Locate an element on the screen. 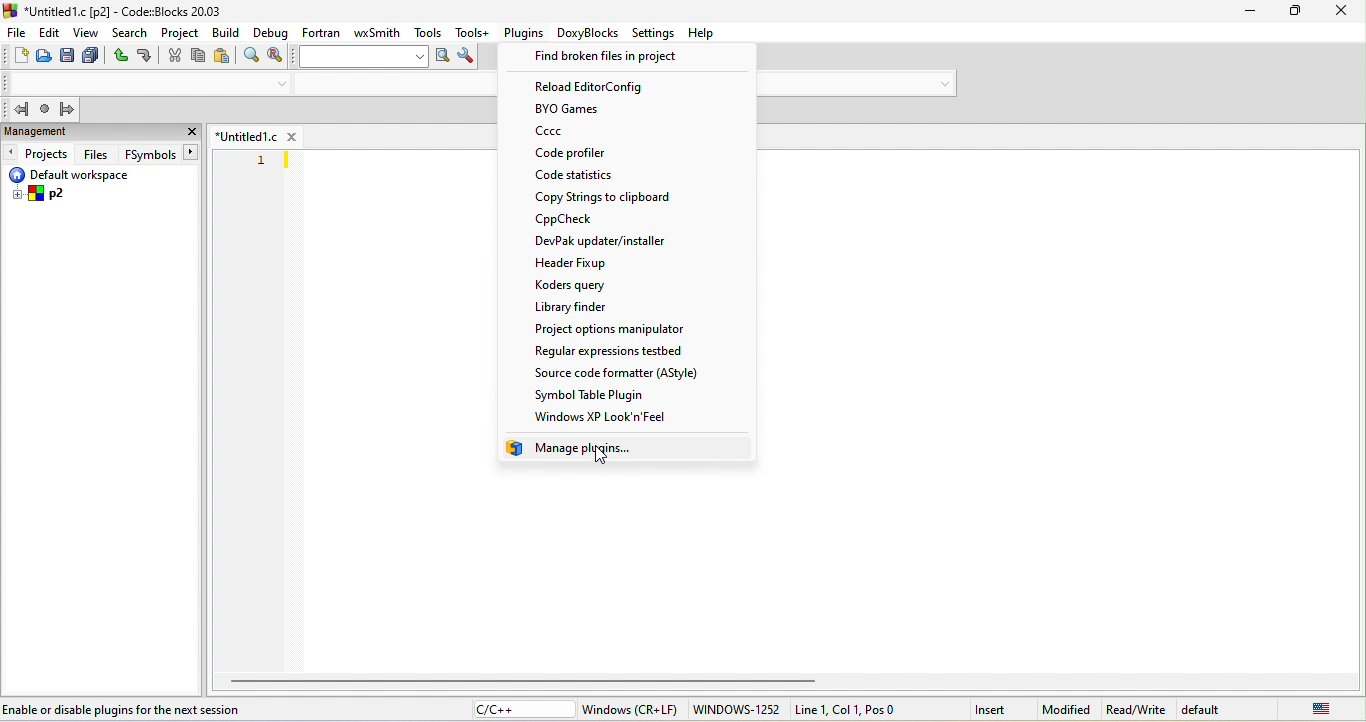 This screenshot has height=722, width=1366. line number is located at coordinates (261, 159).